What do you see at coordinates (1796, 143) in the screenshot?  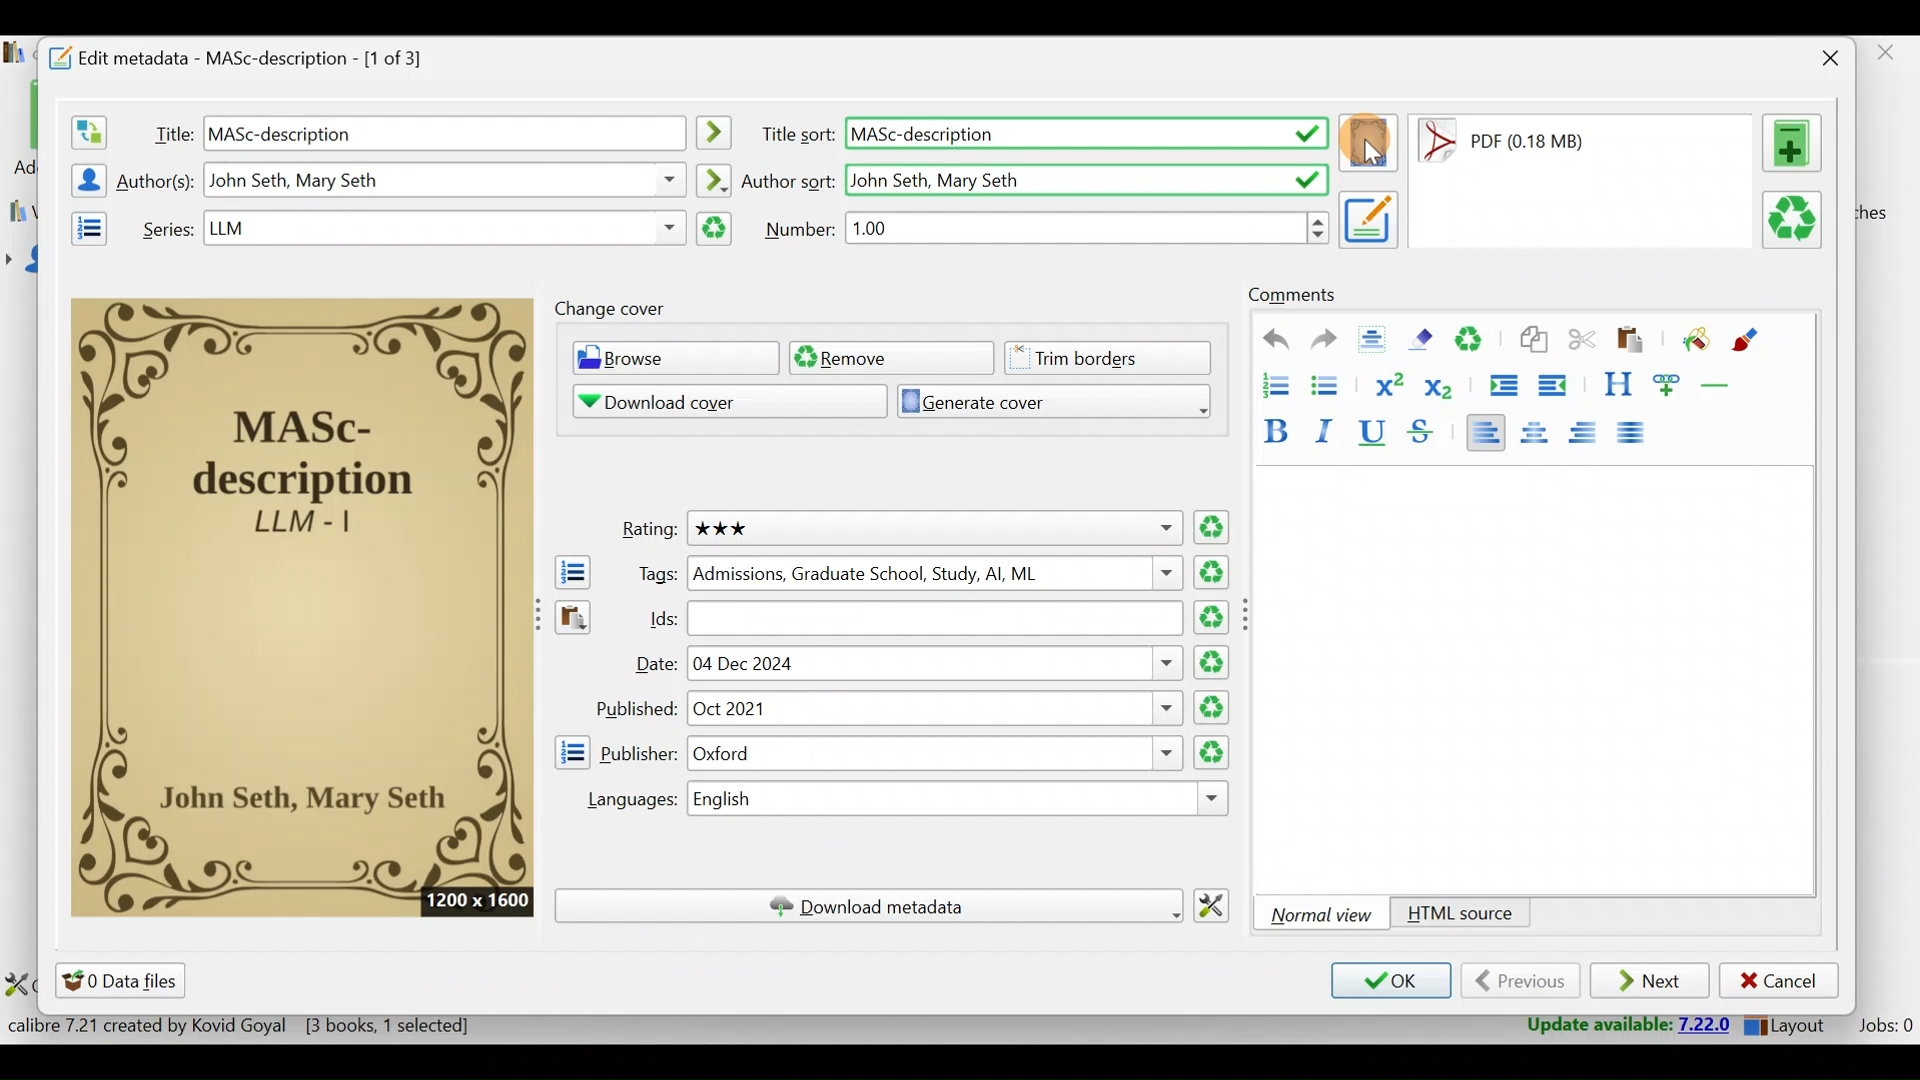 I see `Add a format to this book` at bounding box center [1796, 143].